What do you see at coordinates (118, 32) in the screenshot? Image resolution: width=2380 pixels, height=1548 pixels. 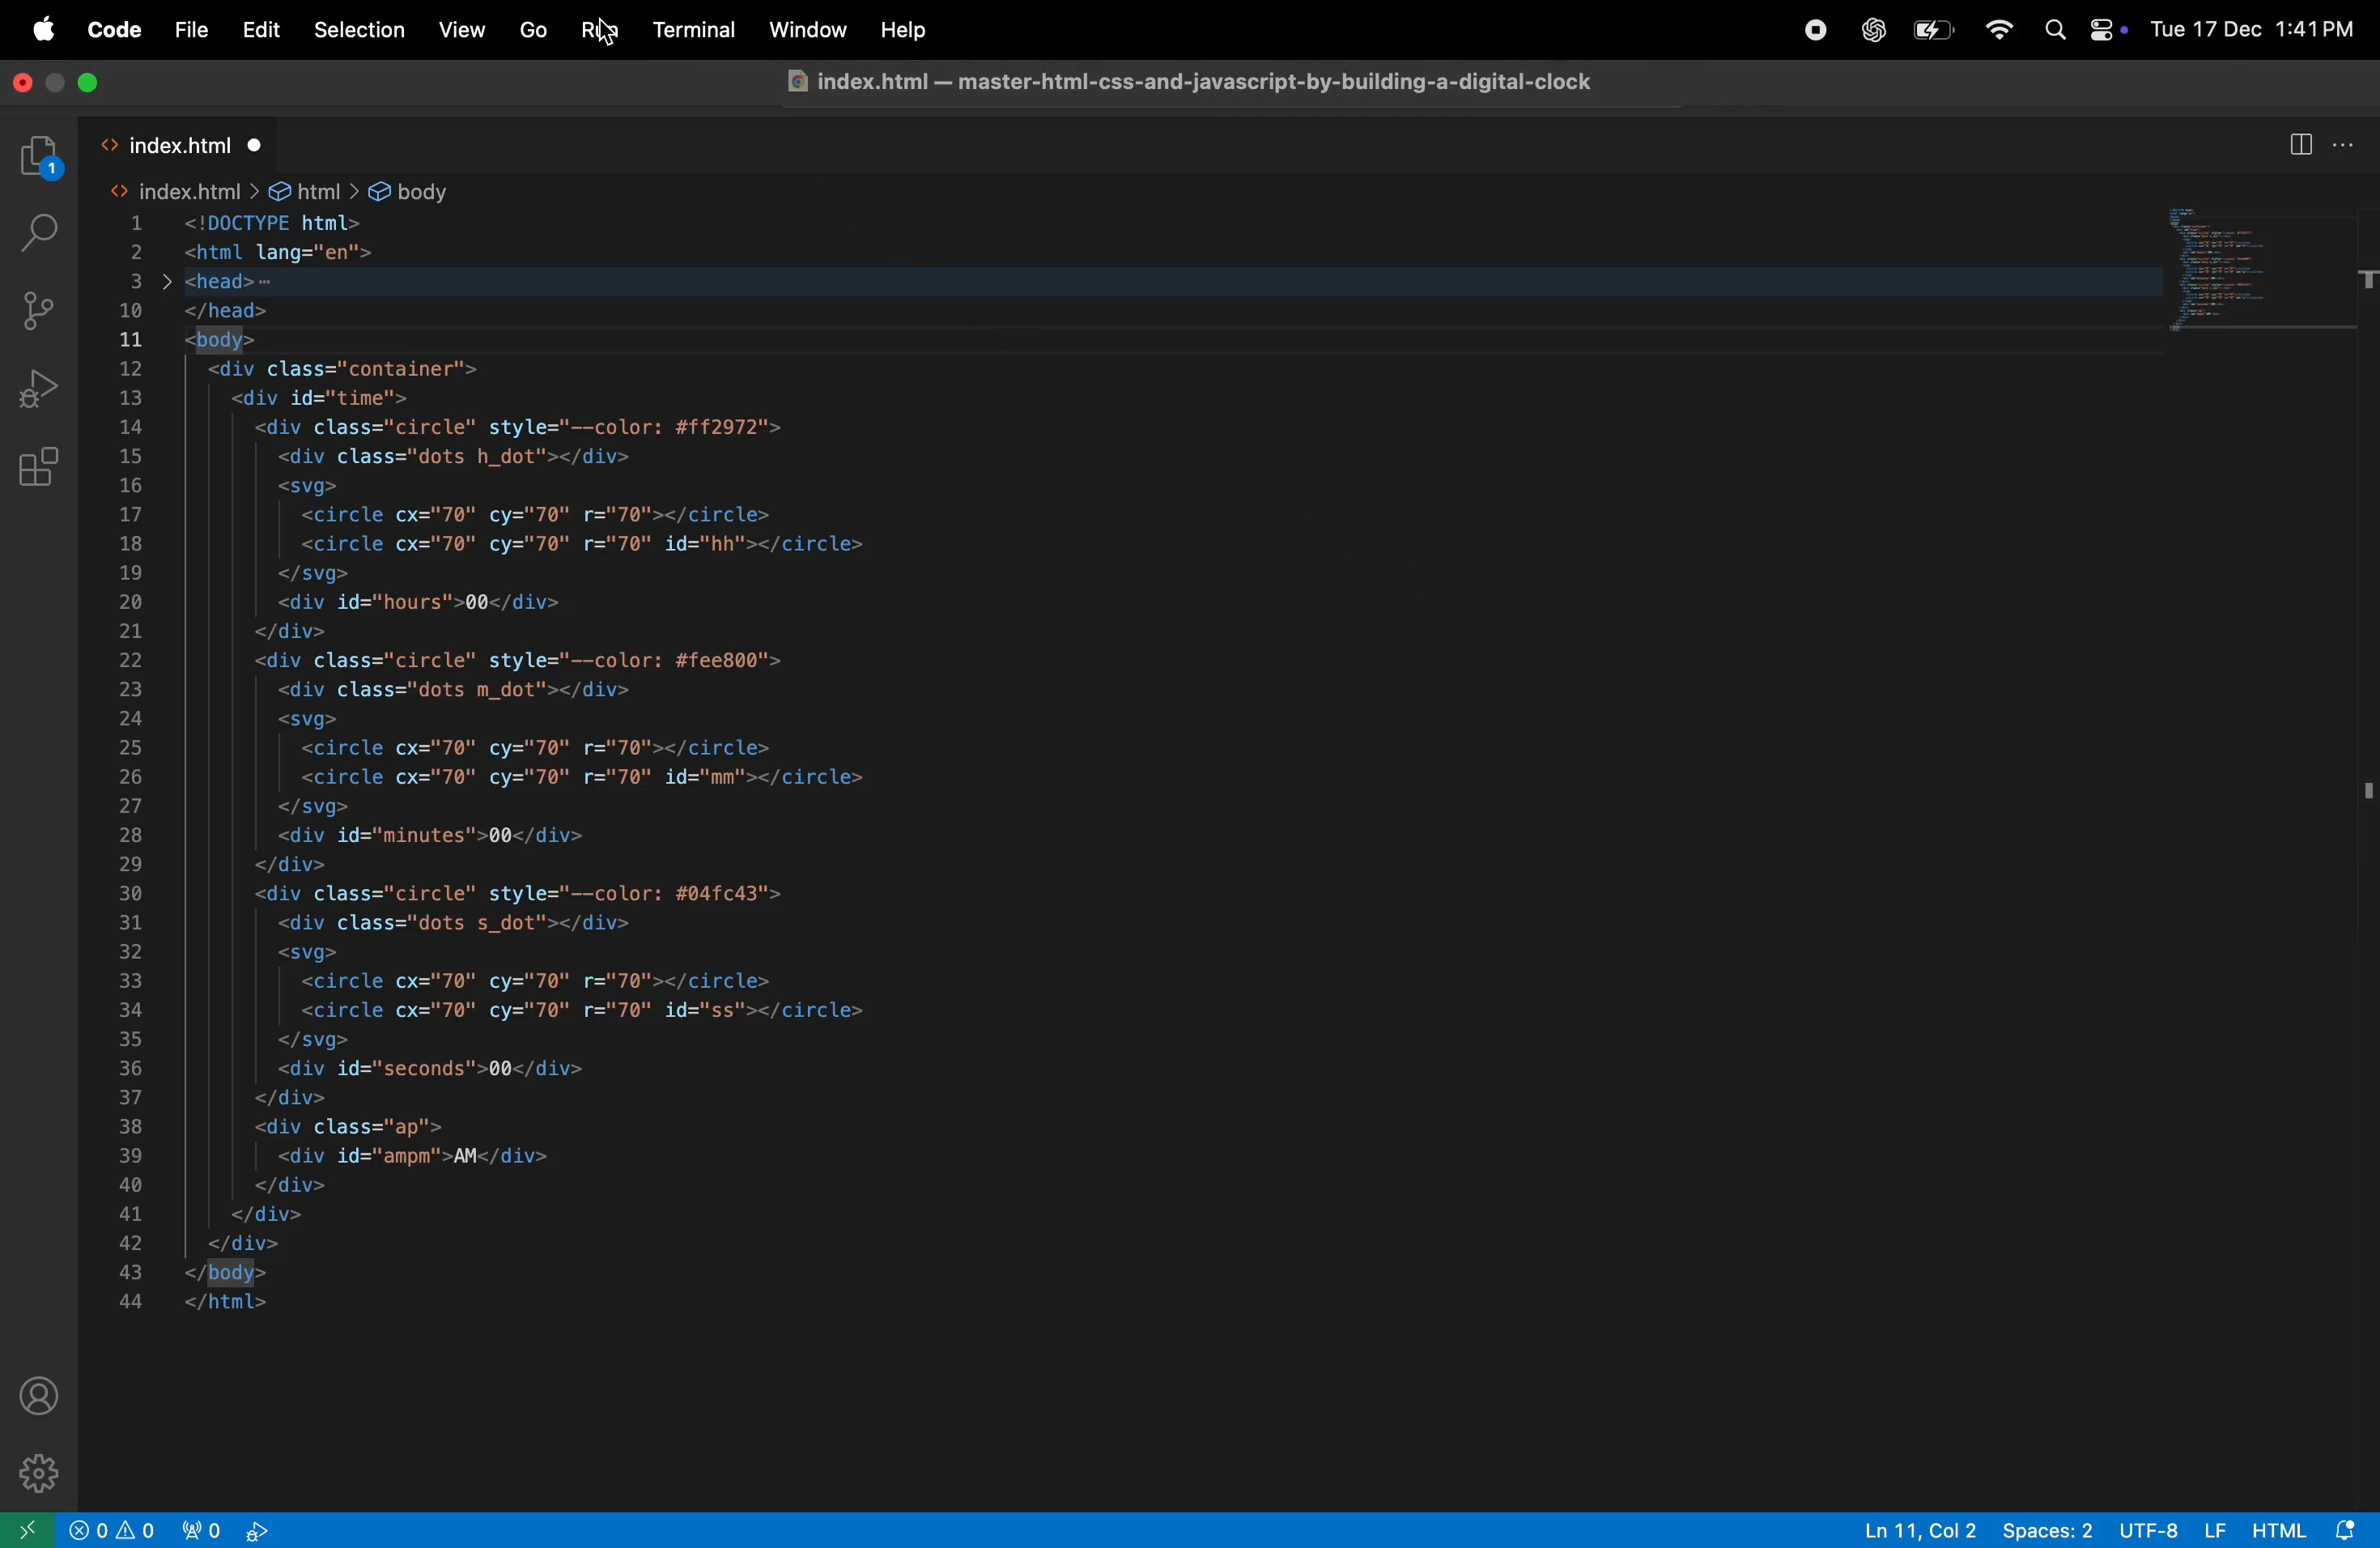 I see `Code` at bounding box center [118, 32].